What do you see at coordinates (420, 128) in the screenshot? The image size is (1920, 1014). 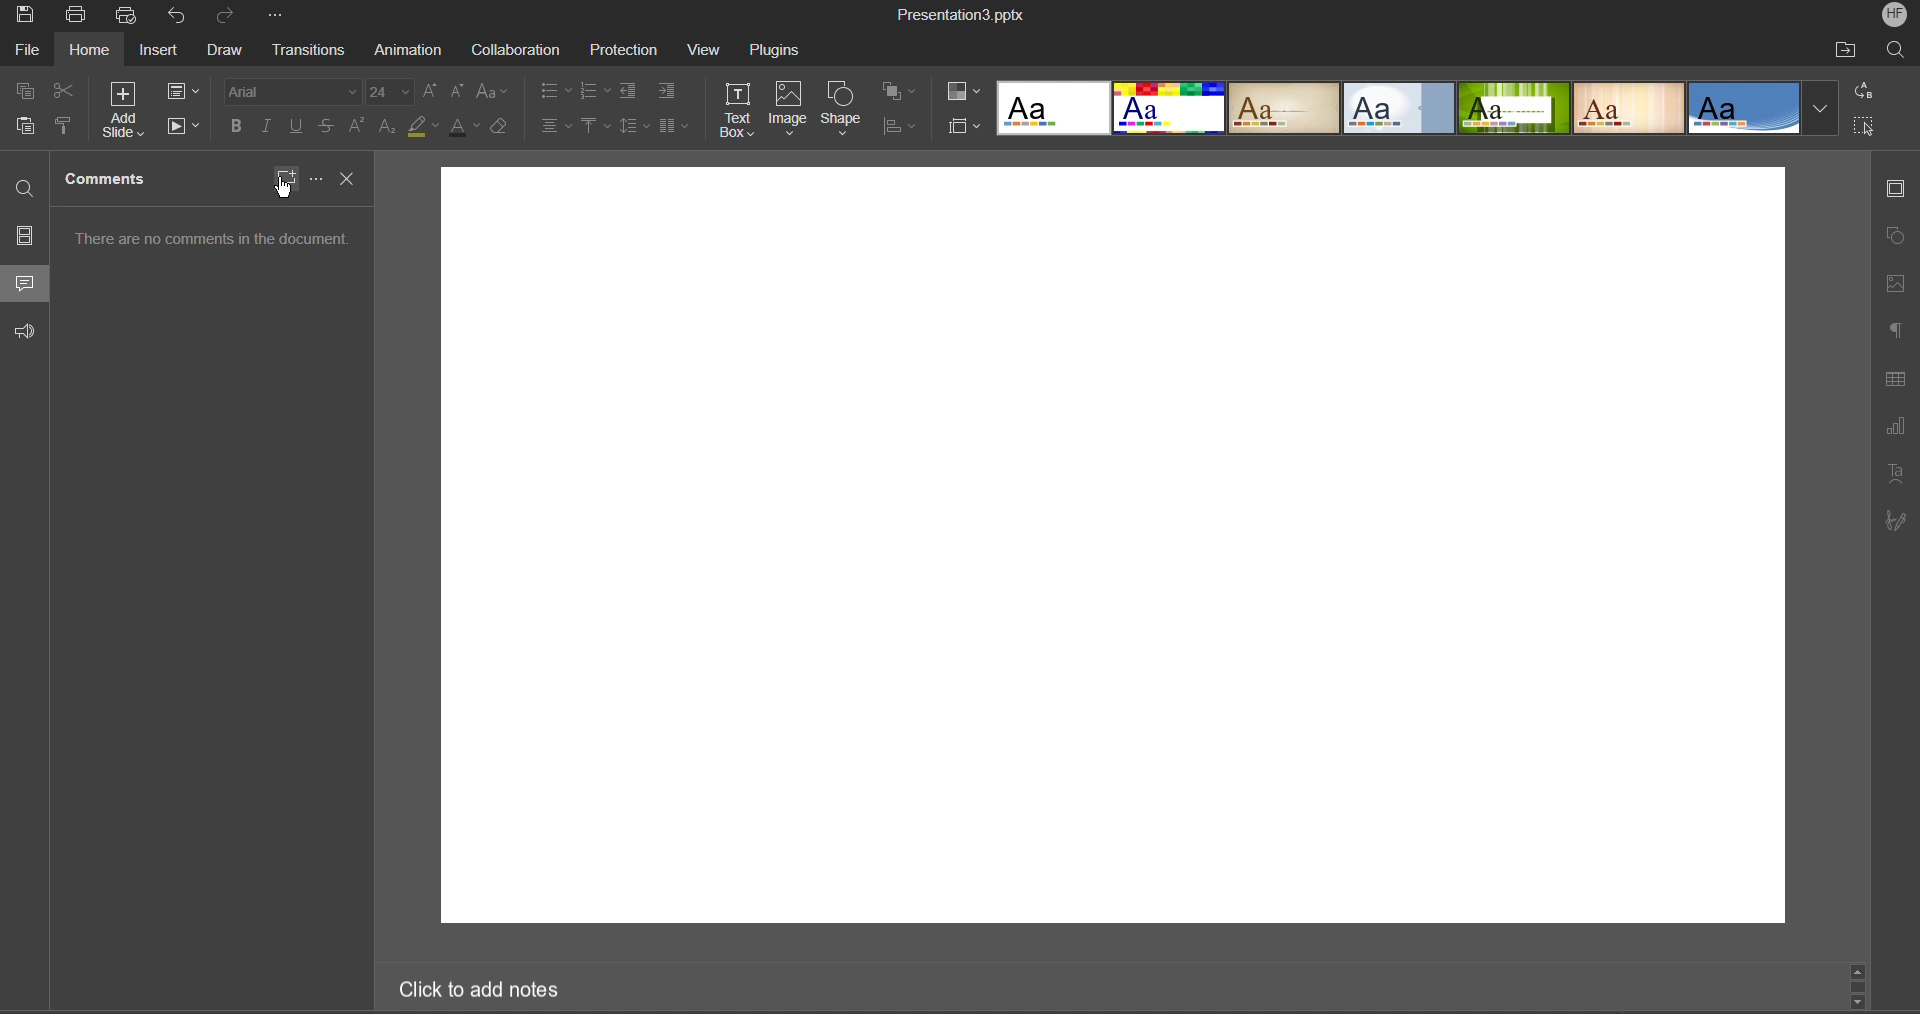 I see `Highlight` at bounding box center [420, 128].